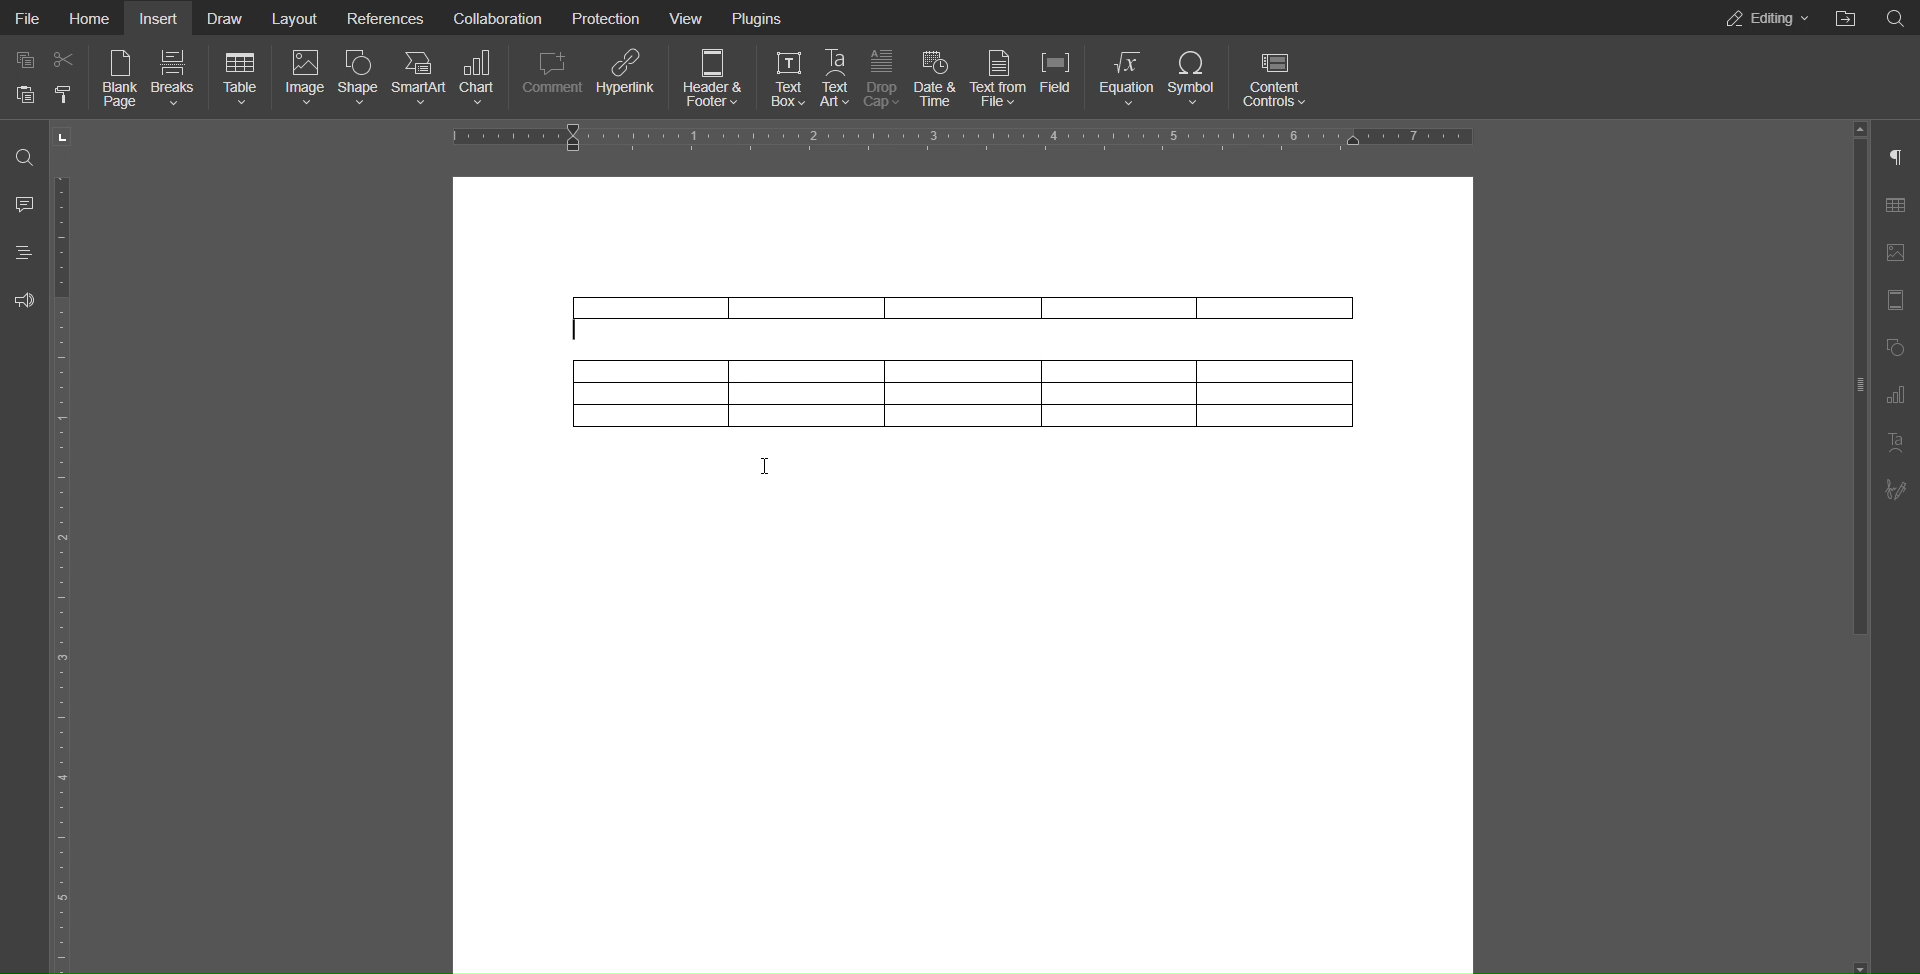 The width and height of the screenshot is (1920, 974). I want to click on slider, so click(1845, 393).